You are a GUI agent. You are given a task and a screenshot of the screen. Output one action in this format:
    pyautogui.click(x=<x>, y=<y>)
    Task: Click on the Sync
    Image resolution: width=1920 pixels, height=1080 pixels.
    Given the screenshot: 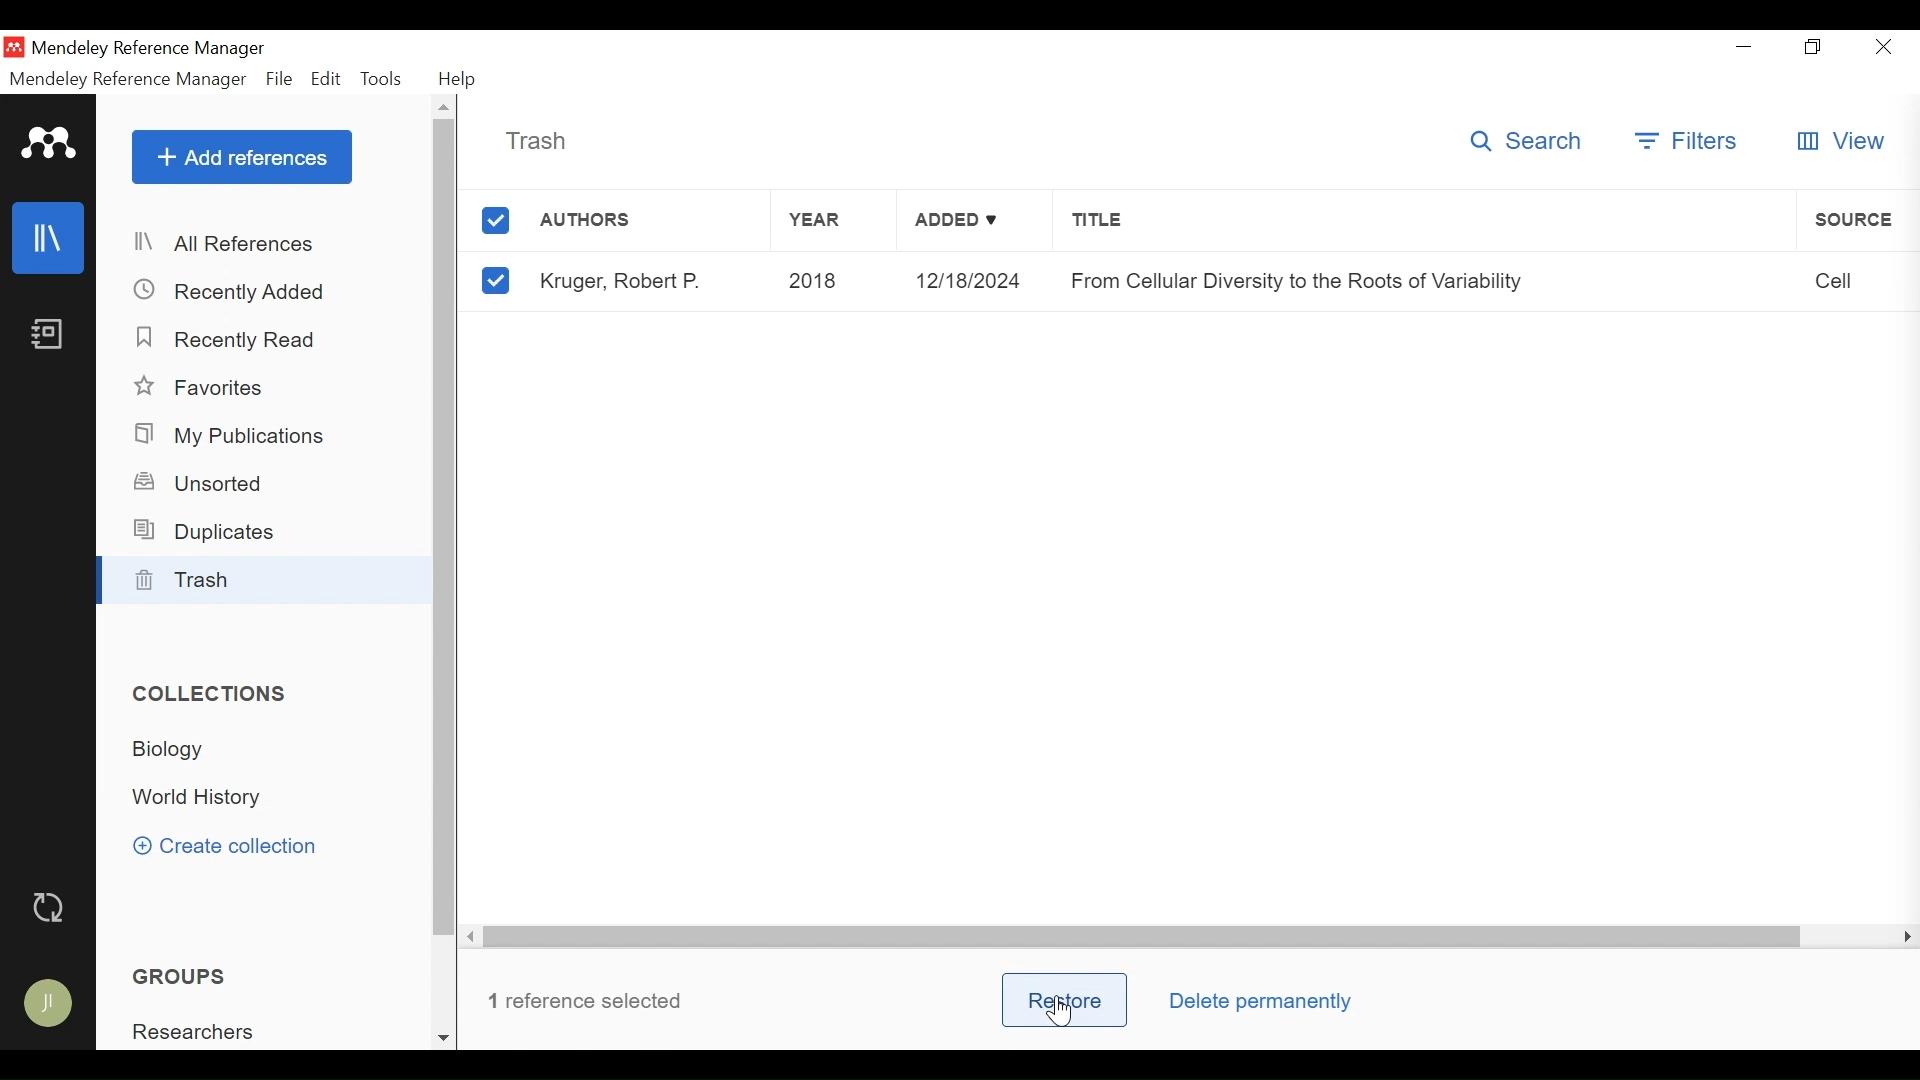 What is the action you would take?
    pyautogui.click(x=52, y=907)
    